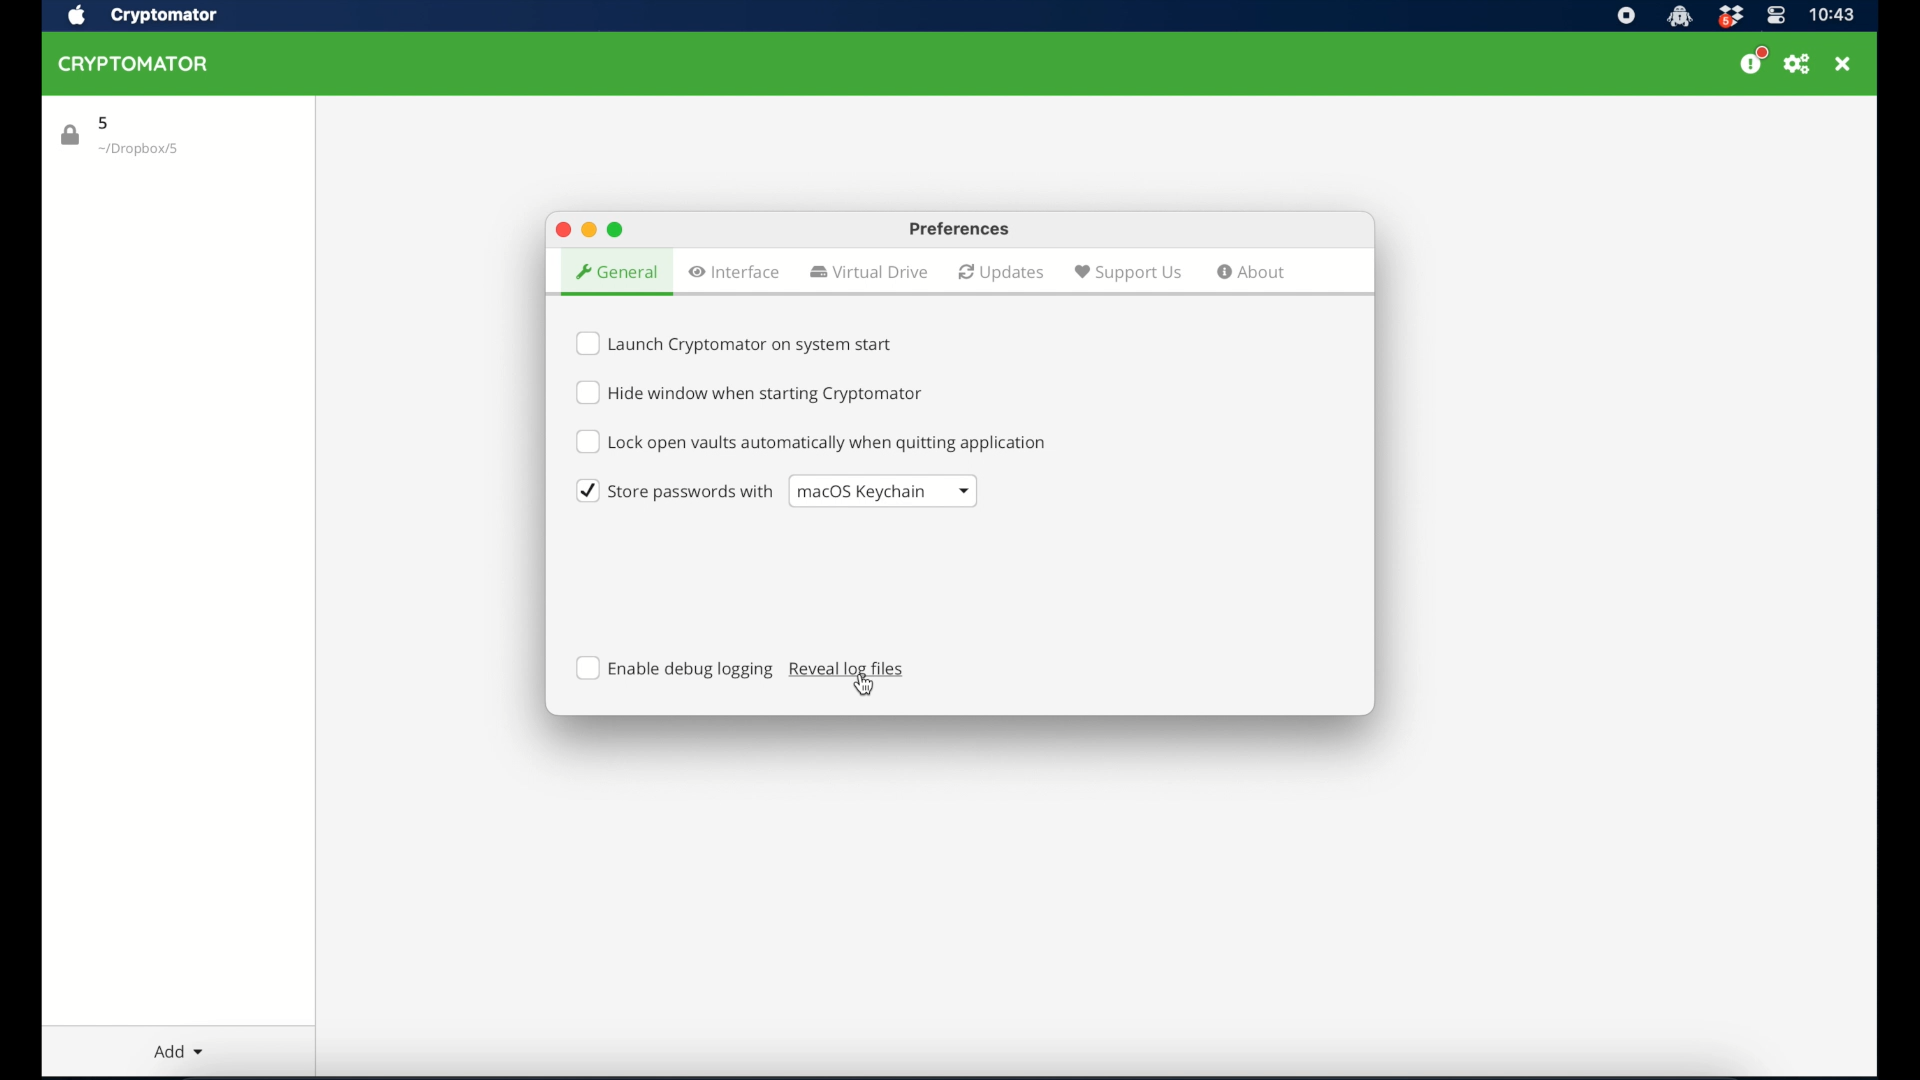 Image resolution: width=1920 pixels, height=1080 pixels. I want to click on minimize, so click(589, 230).